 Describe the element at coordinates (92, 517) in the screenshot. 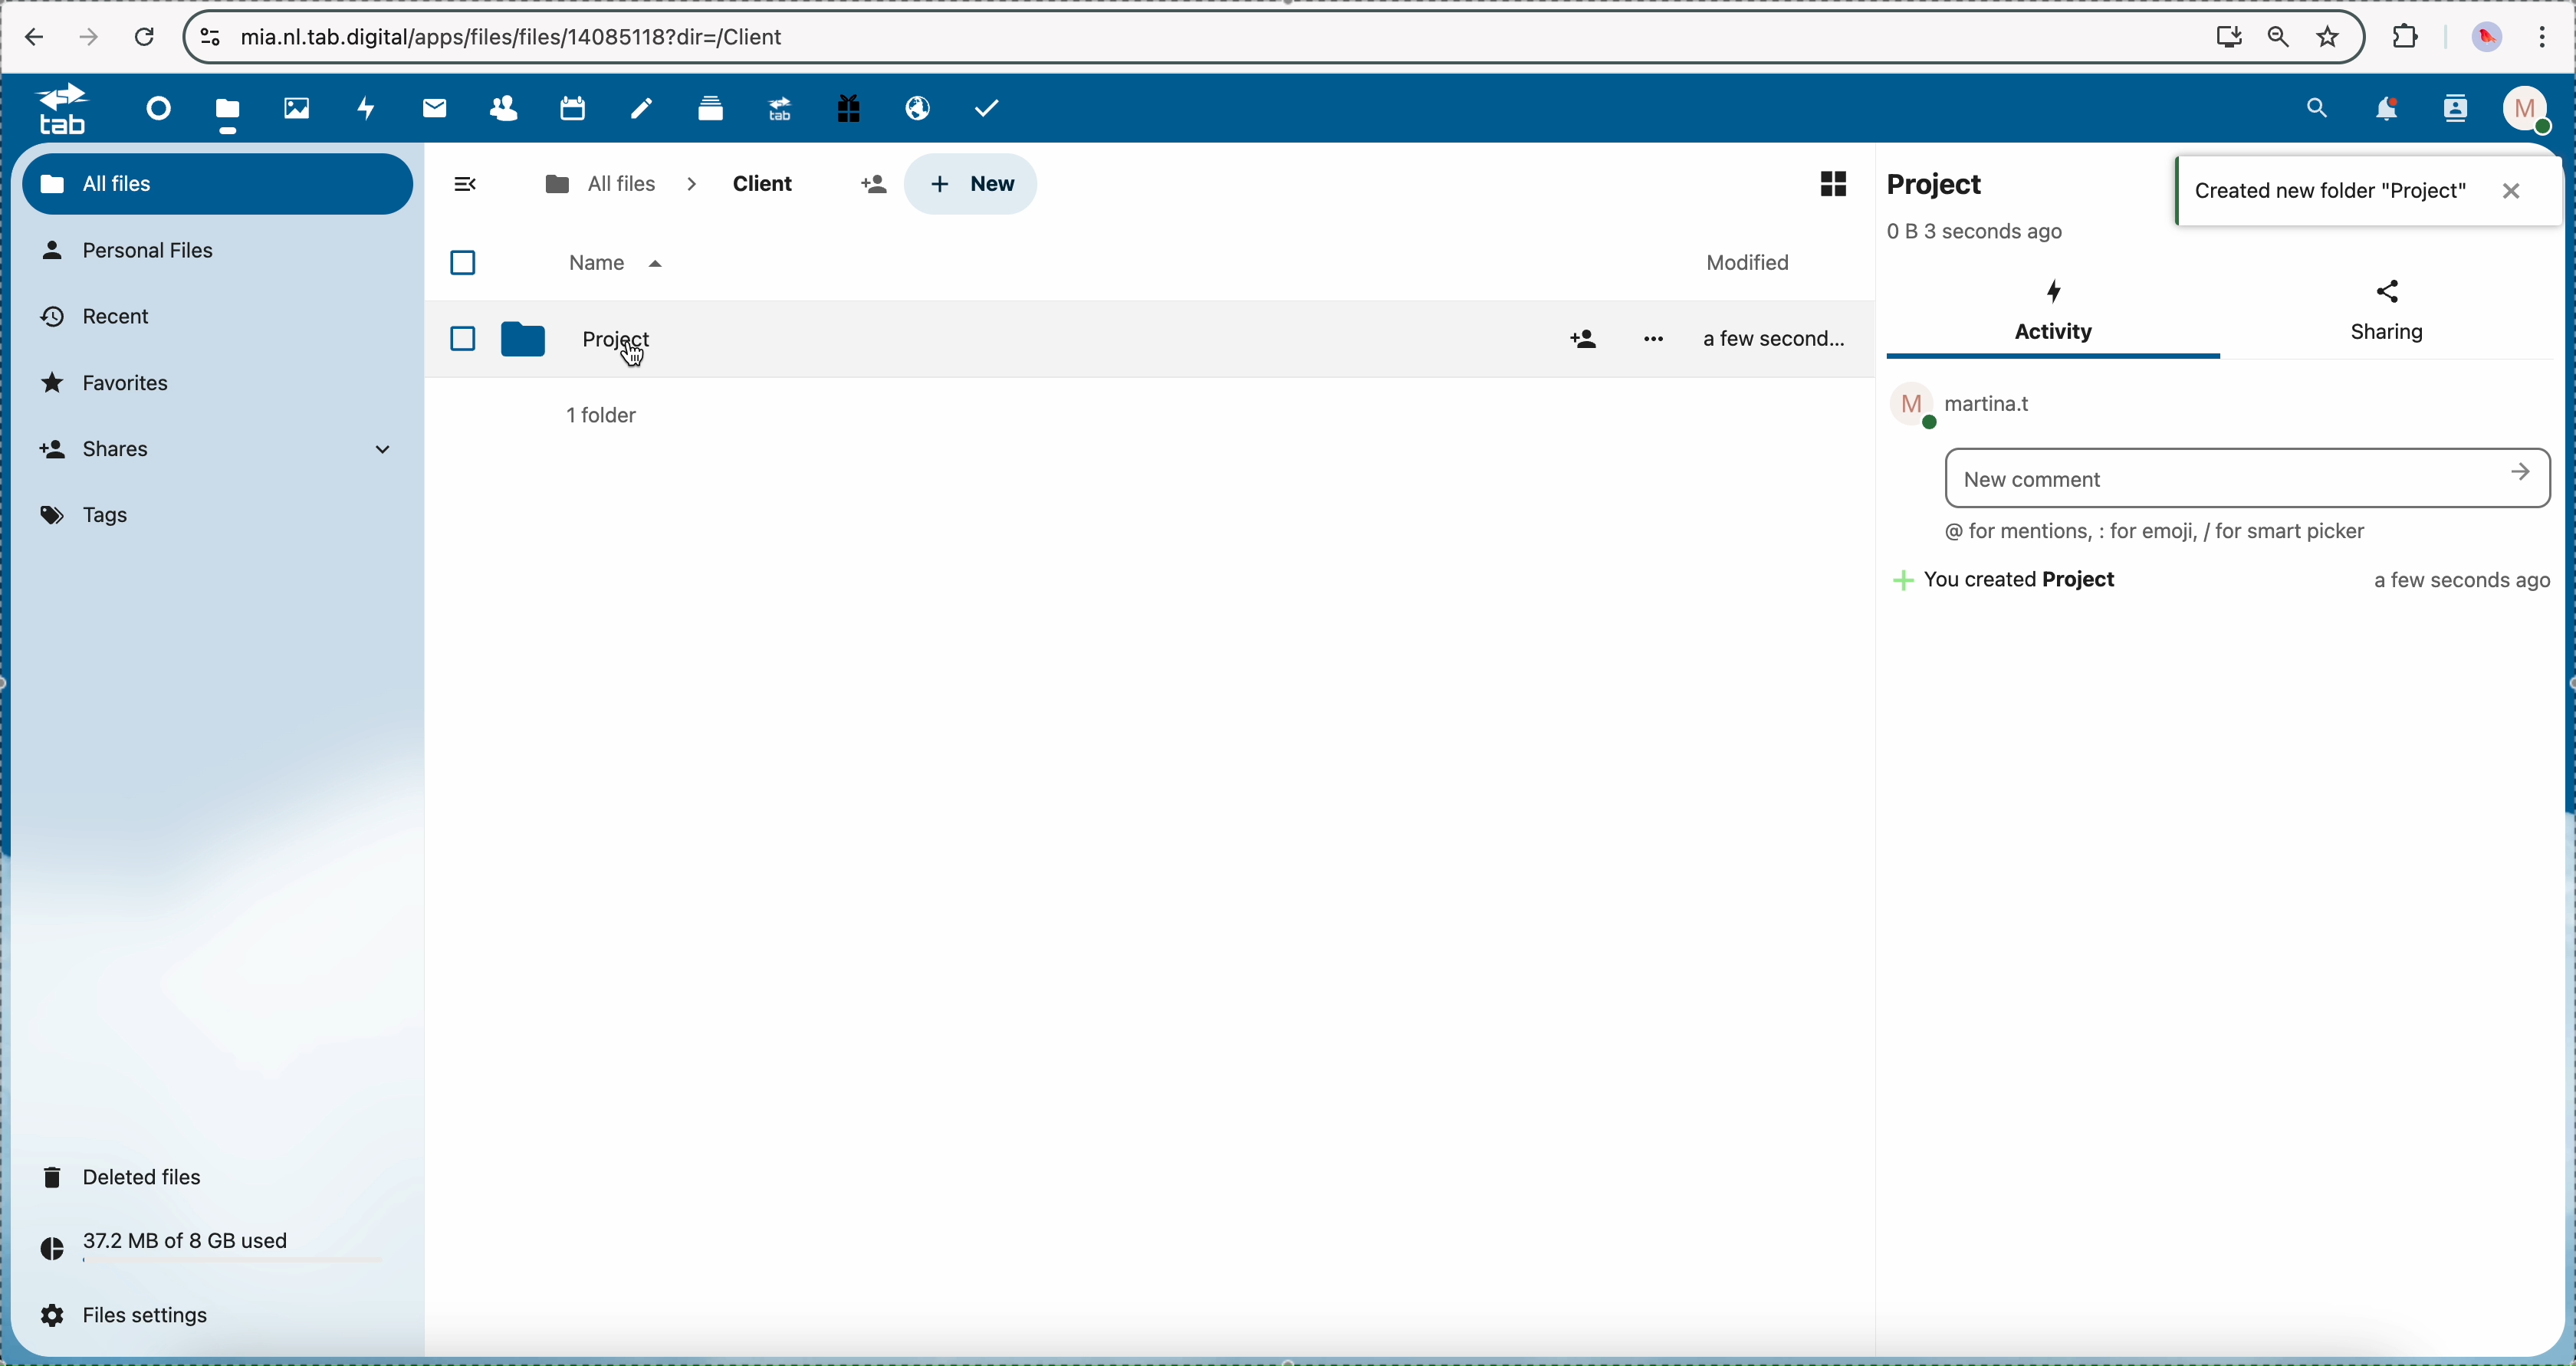

I see `tags` at that location.